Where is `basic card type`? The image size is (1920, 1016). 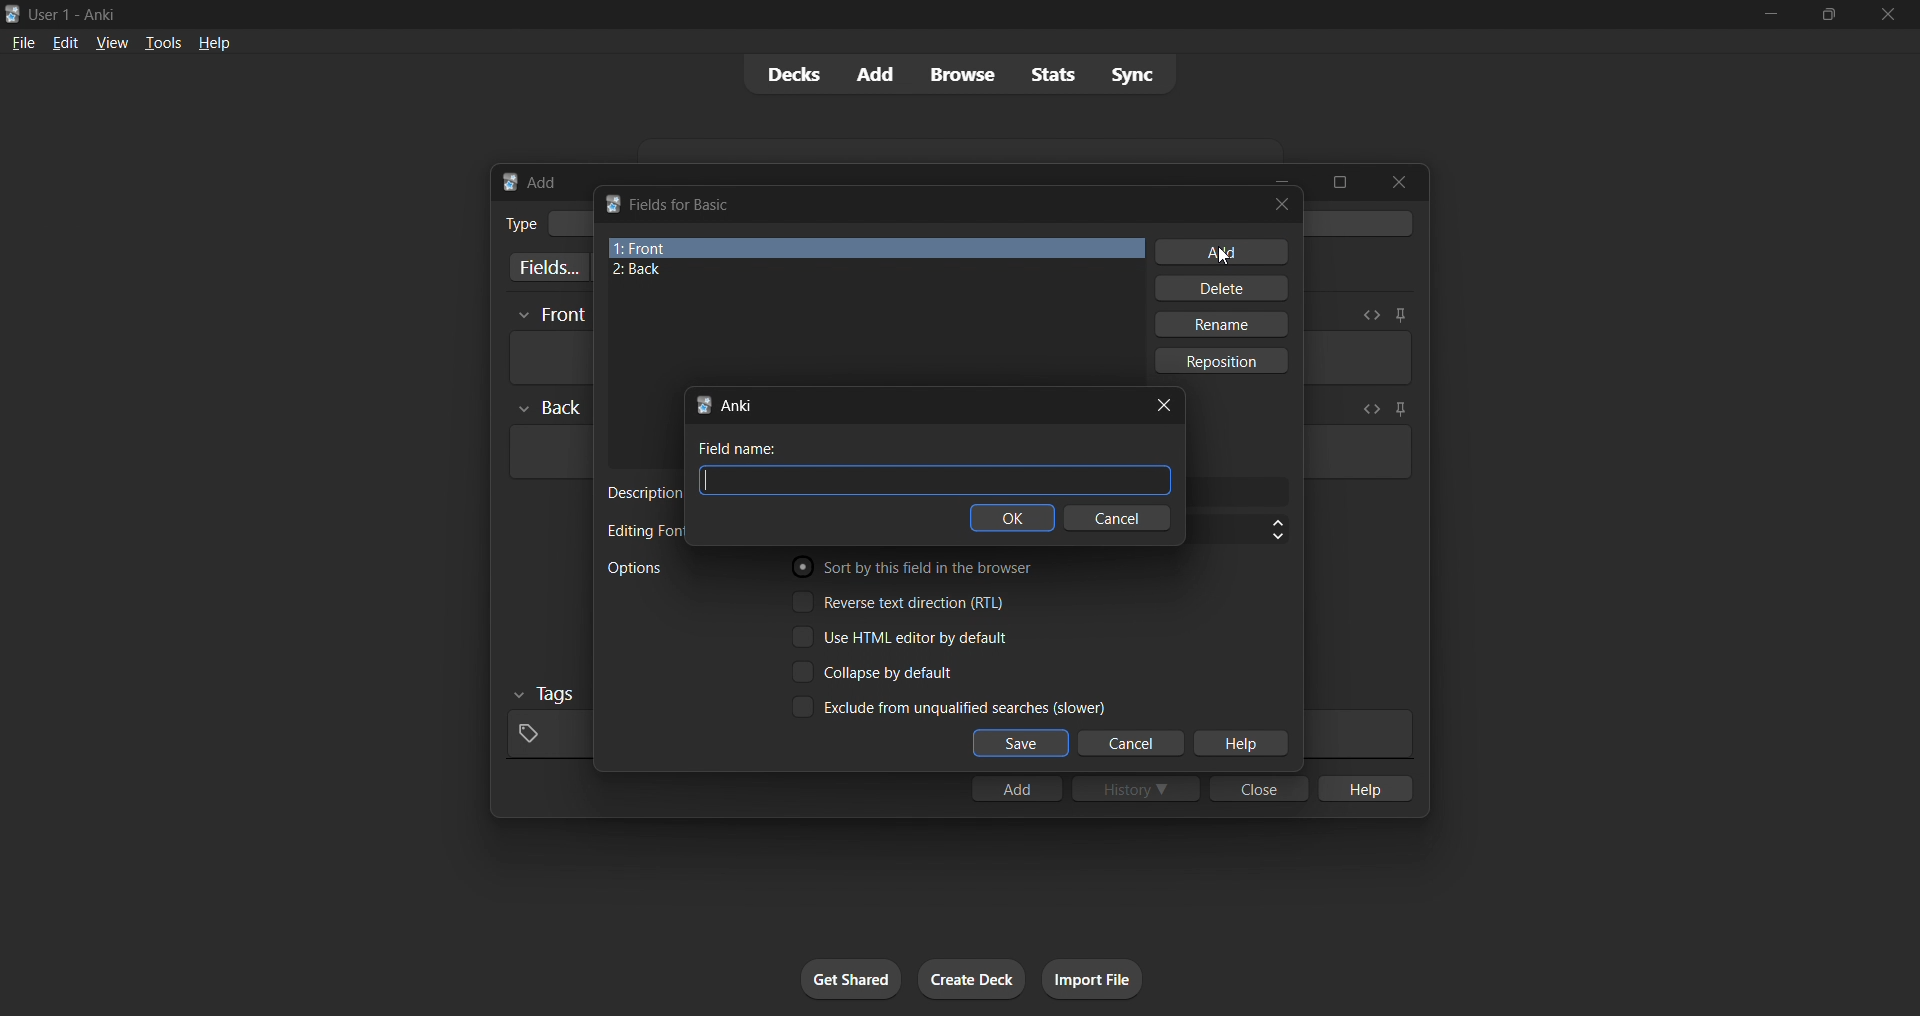 basic card type is located at coordinates (569, 224).